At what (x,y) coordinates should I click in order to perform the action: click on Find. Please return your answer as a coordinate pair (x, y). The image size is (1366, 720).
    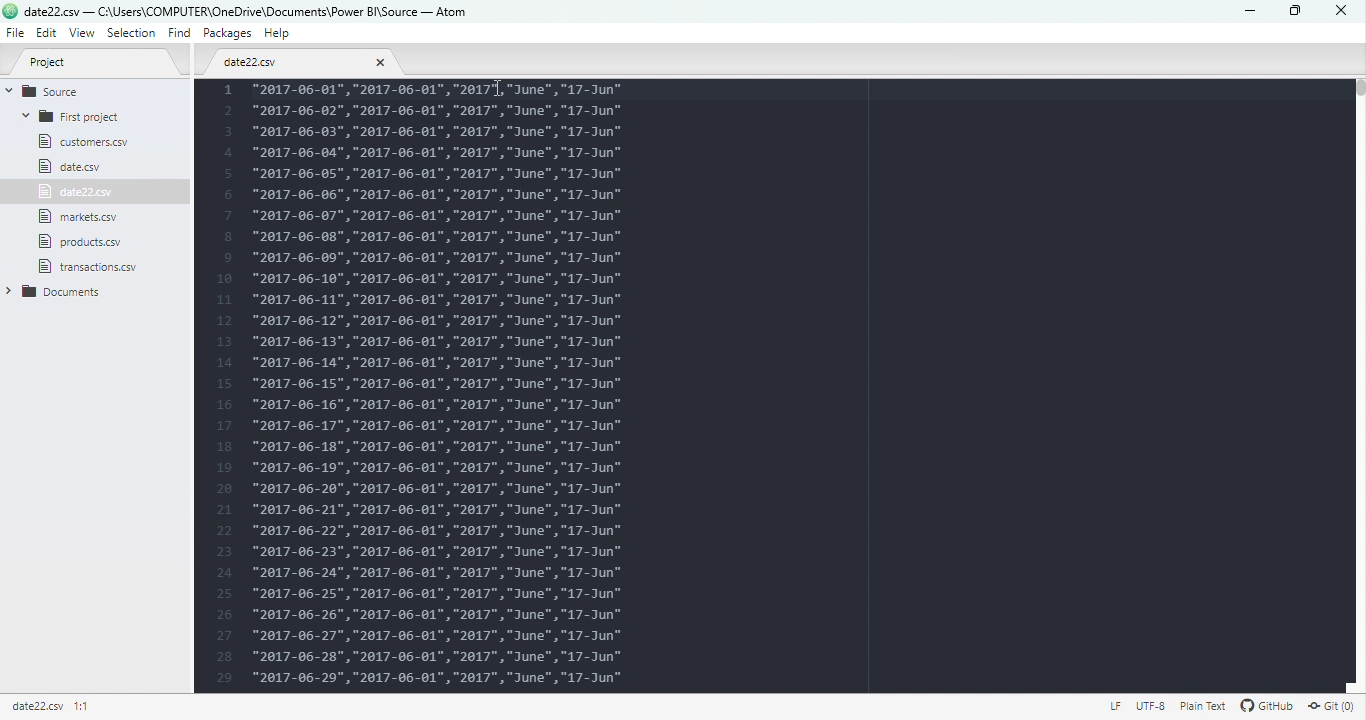
    Looking at the image, I should click on (178, 34).